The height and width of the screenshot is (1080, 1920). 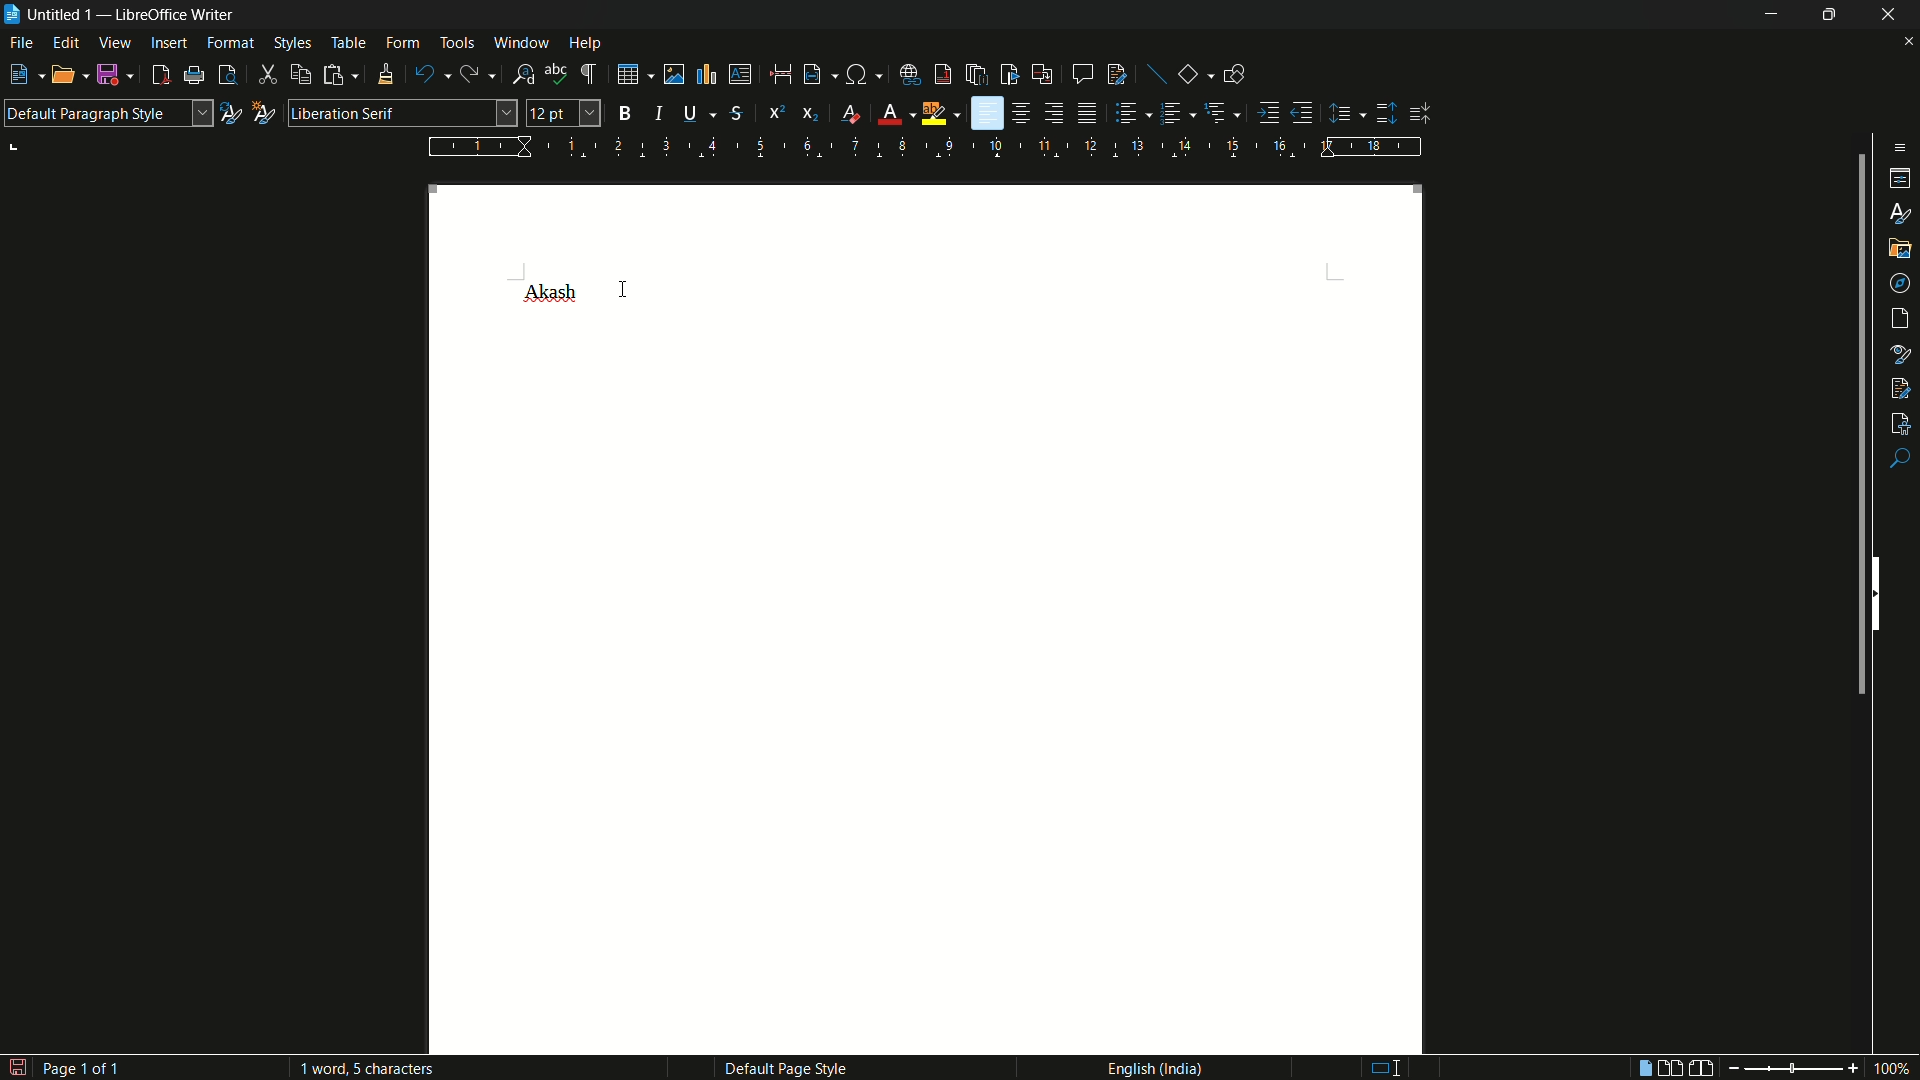 I want to click on insert menu, so click(x=169, y=42).